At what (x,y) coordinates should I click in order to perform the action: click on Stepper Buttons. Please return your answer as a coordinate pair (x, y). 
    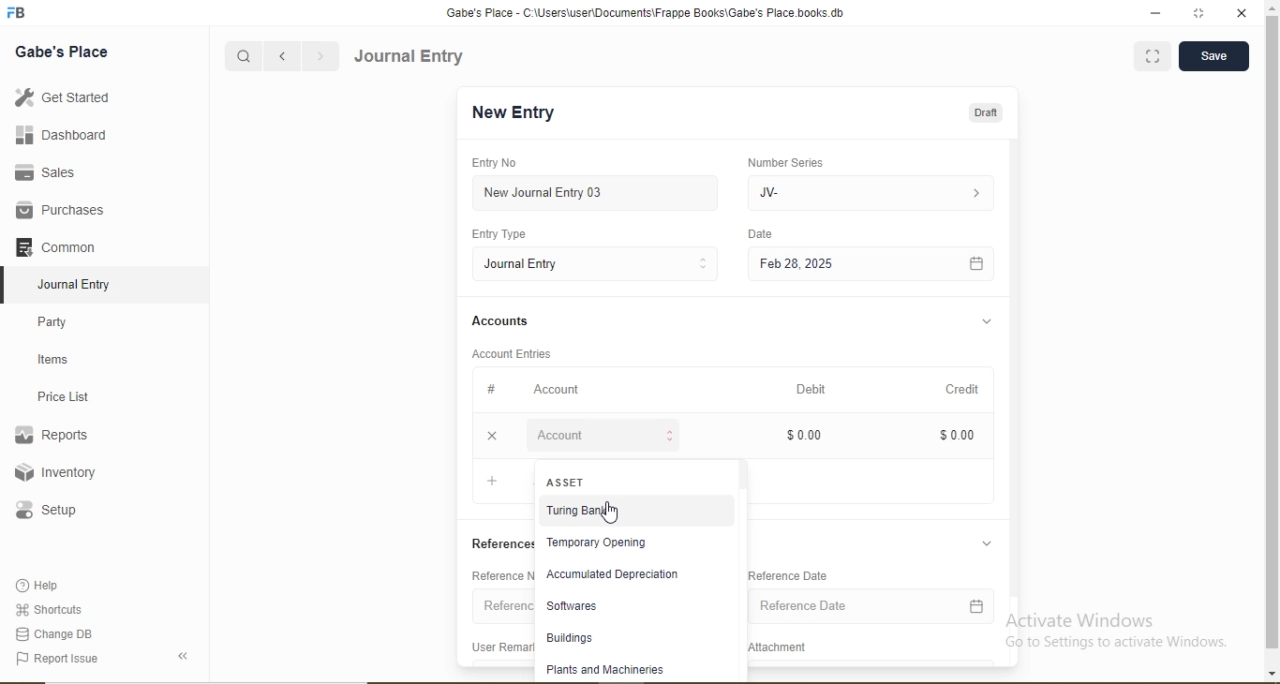
    Looking at the image, I should click on (669, 436).